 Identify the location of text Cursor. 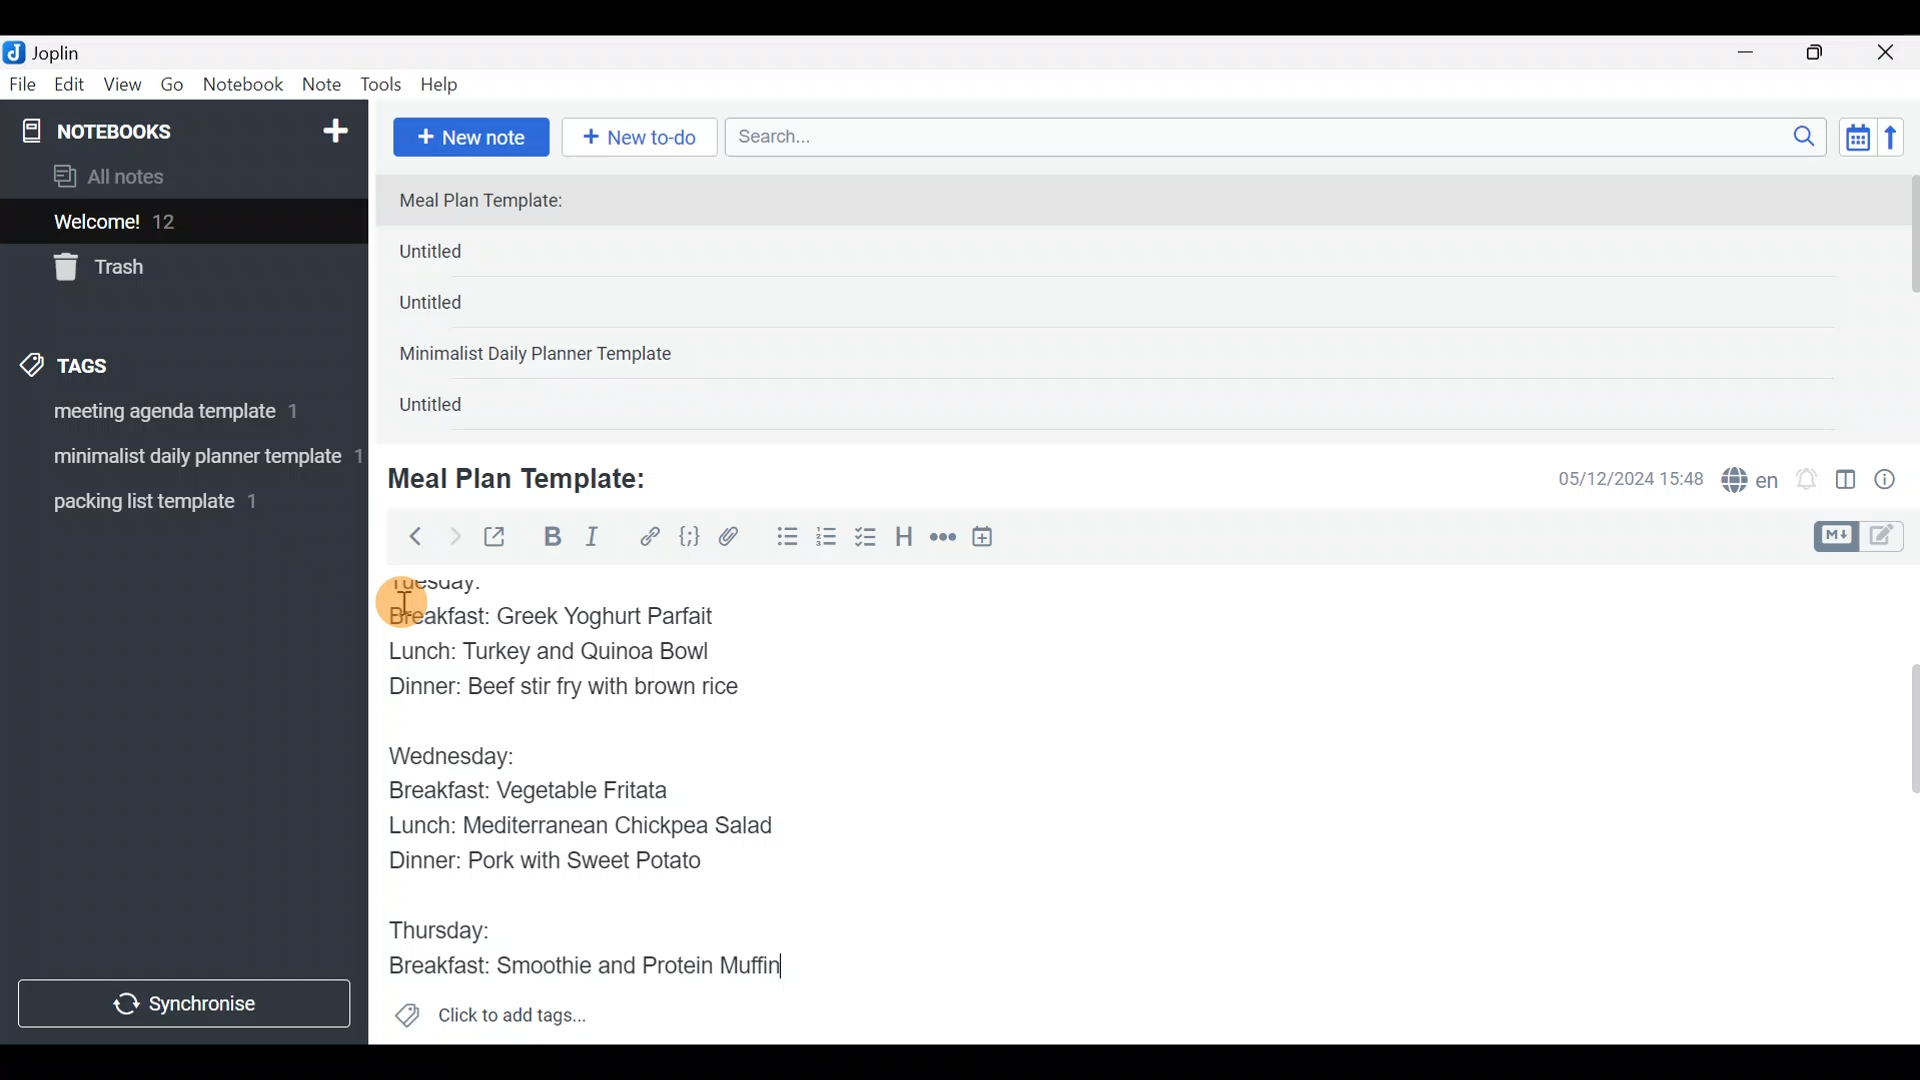
(803, 966).